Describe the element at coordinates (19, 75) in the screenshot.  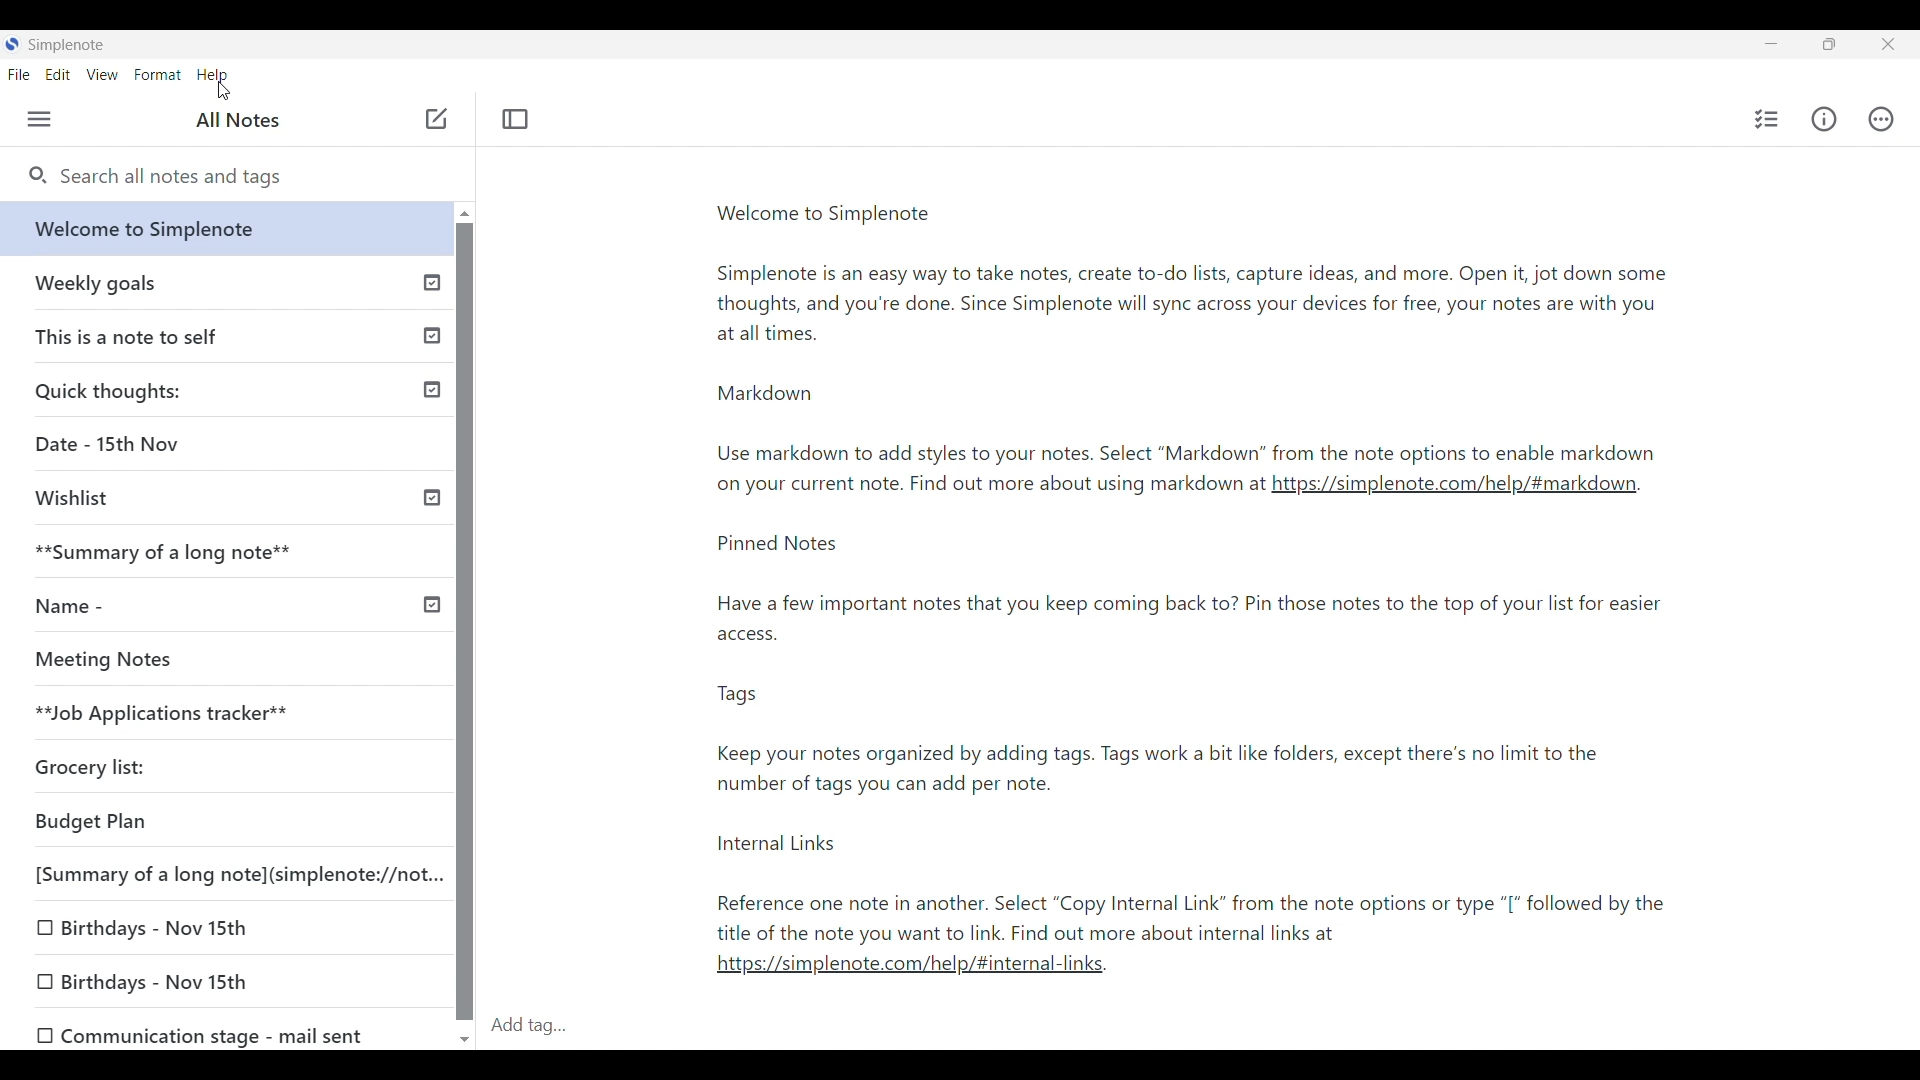
I see `File menu` at that location.